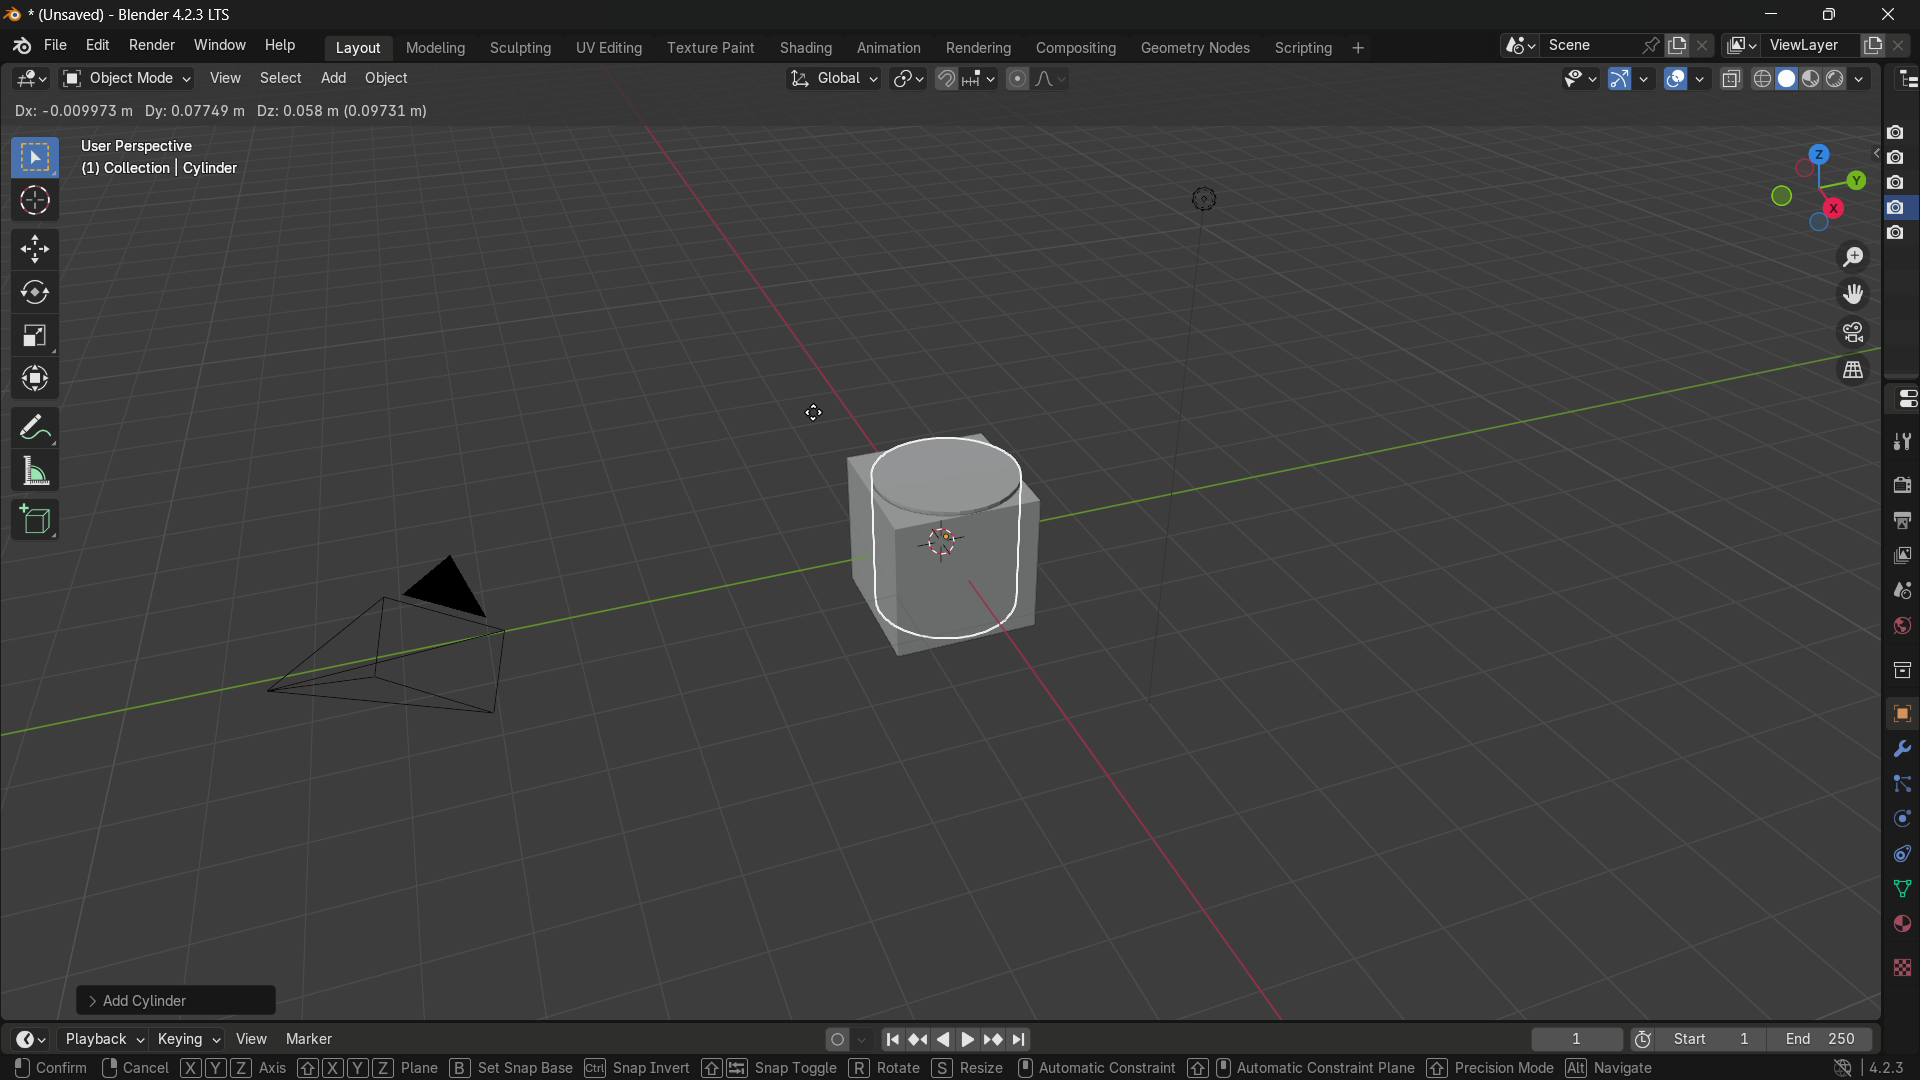 This screenshot has width=1920, height=1080. What do you see at coordinates (138, 13) in the screenshot?
I see `unsaved blender 4.2.3 lts` at bounding box center [138, 13].